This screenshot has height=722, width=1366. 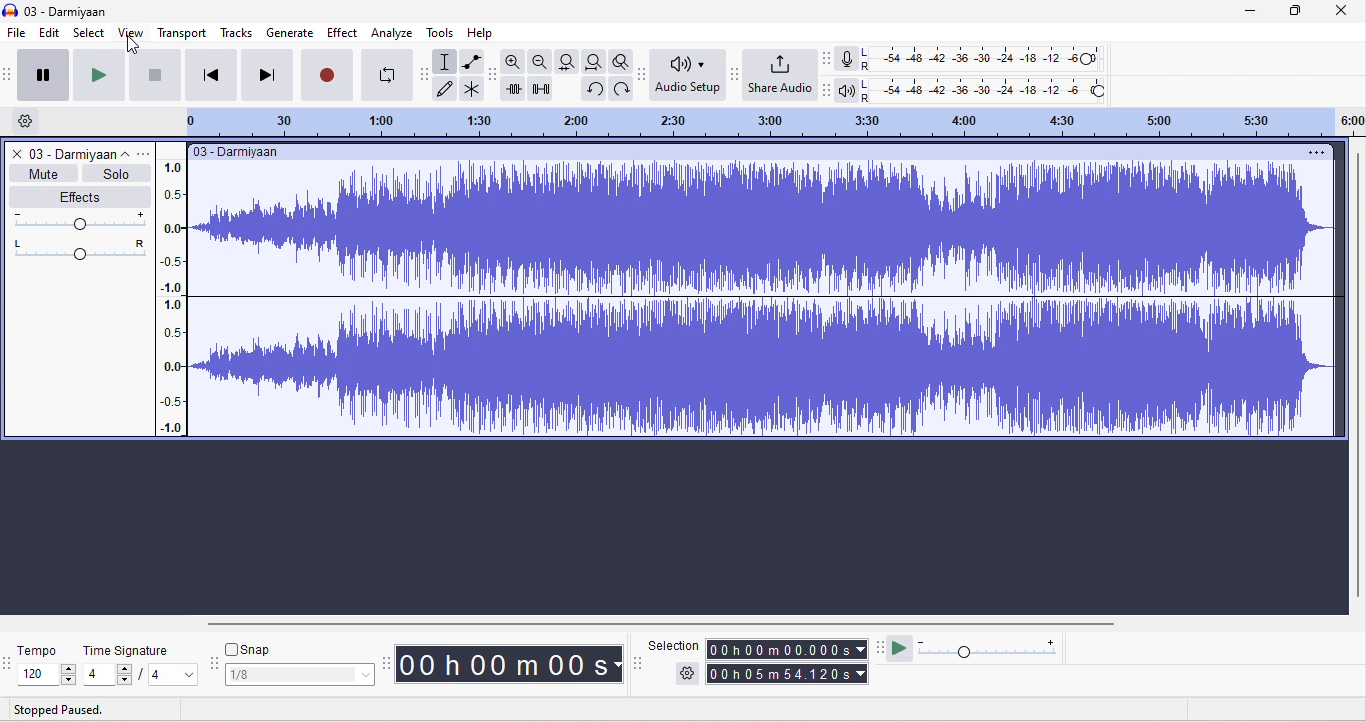 I want to click on audacity transport toolbar, so click(x=9, y=72).